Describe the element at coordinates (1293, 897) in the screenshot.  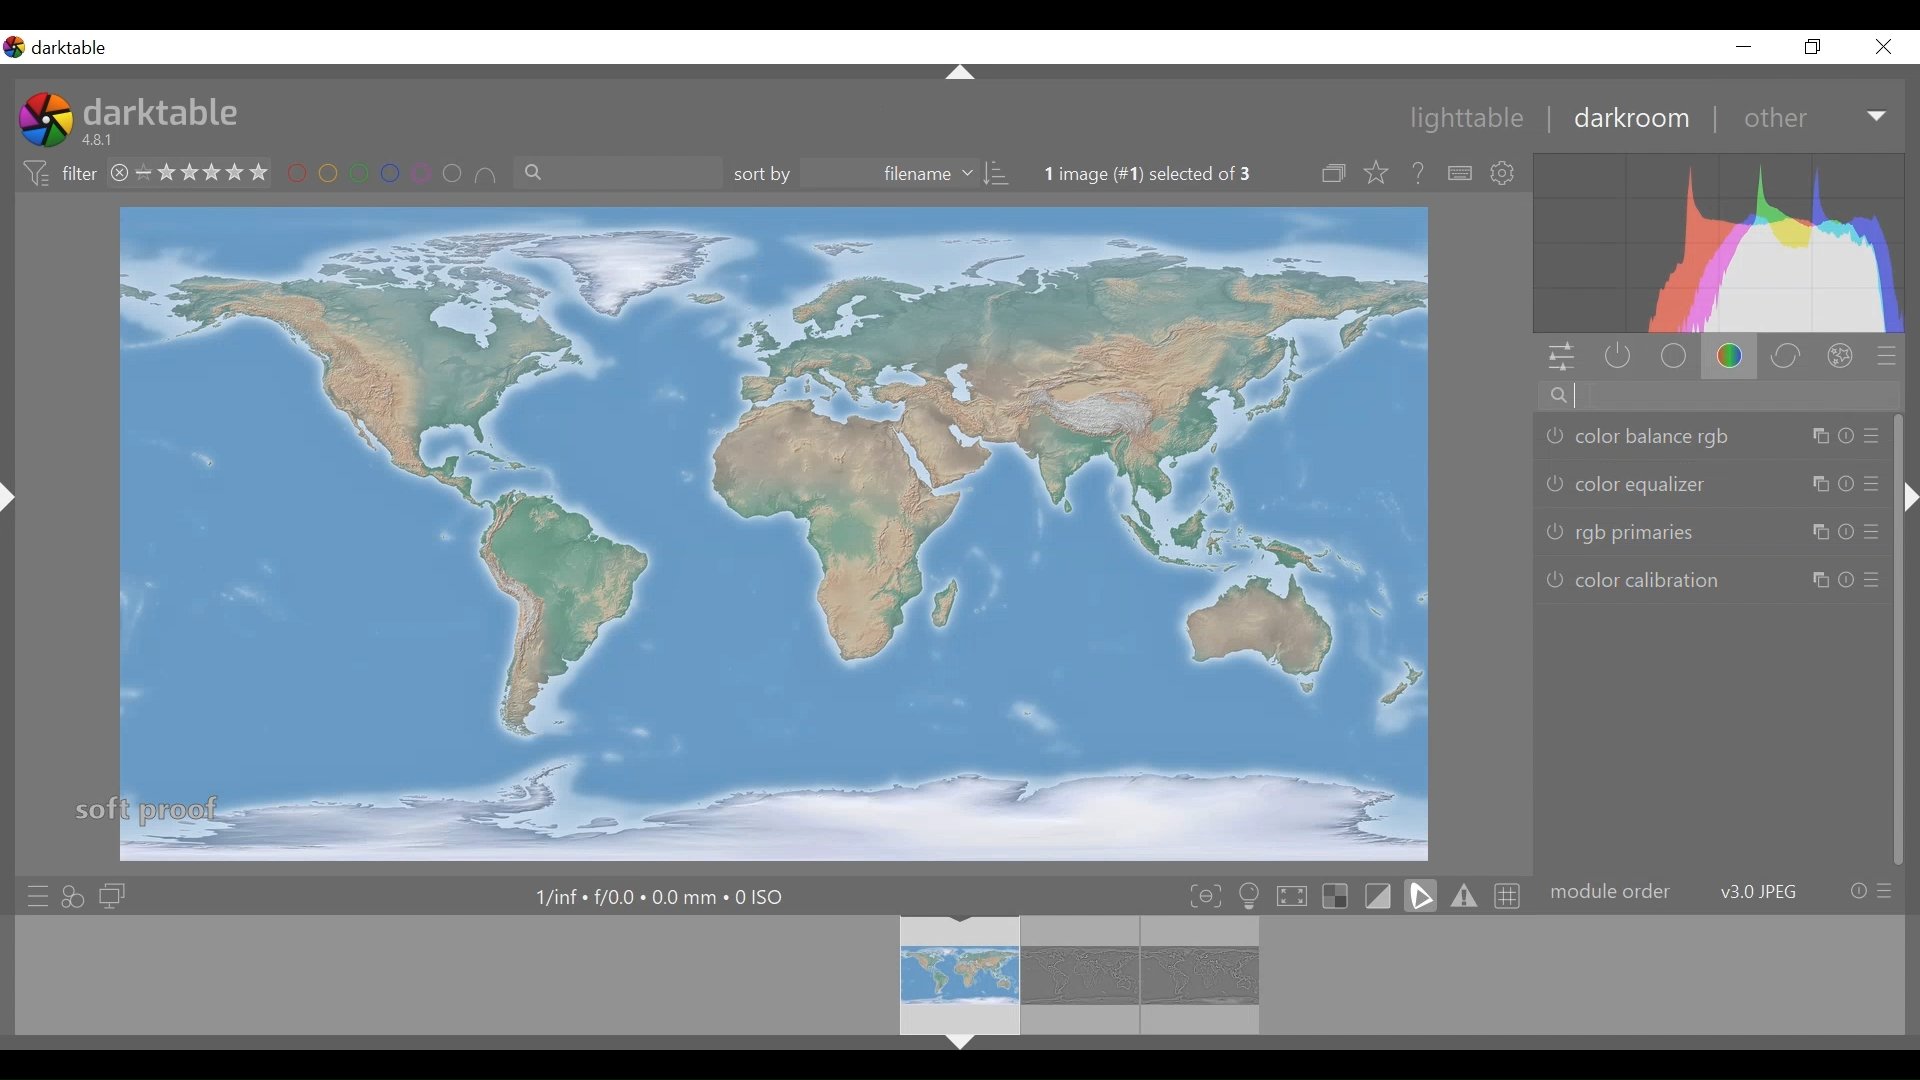
I see `toggle high quality processing` at that location.